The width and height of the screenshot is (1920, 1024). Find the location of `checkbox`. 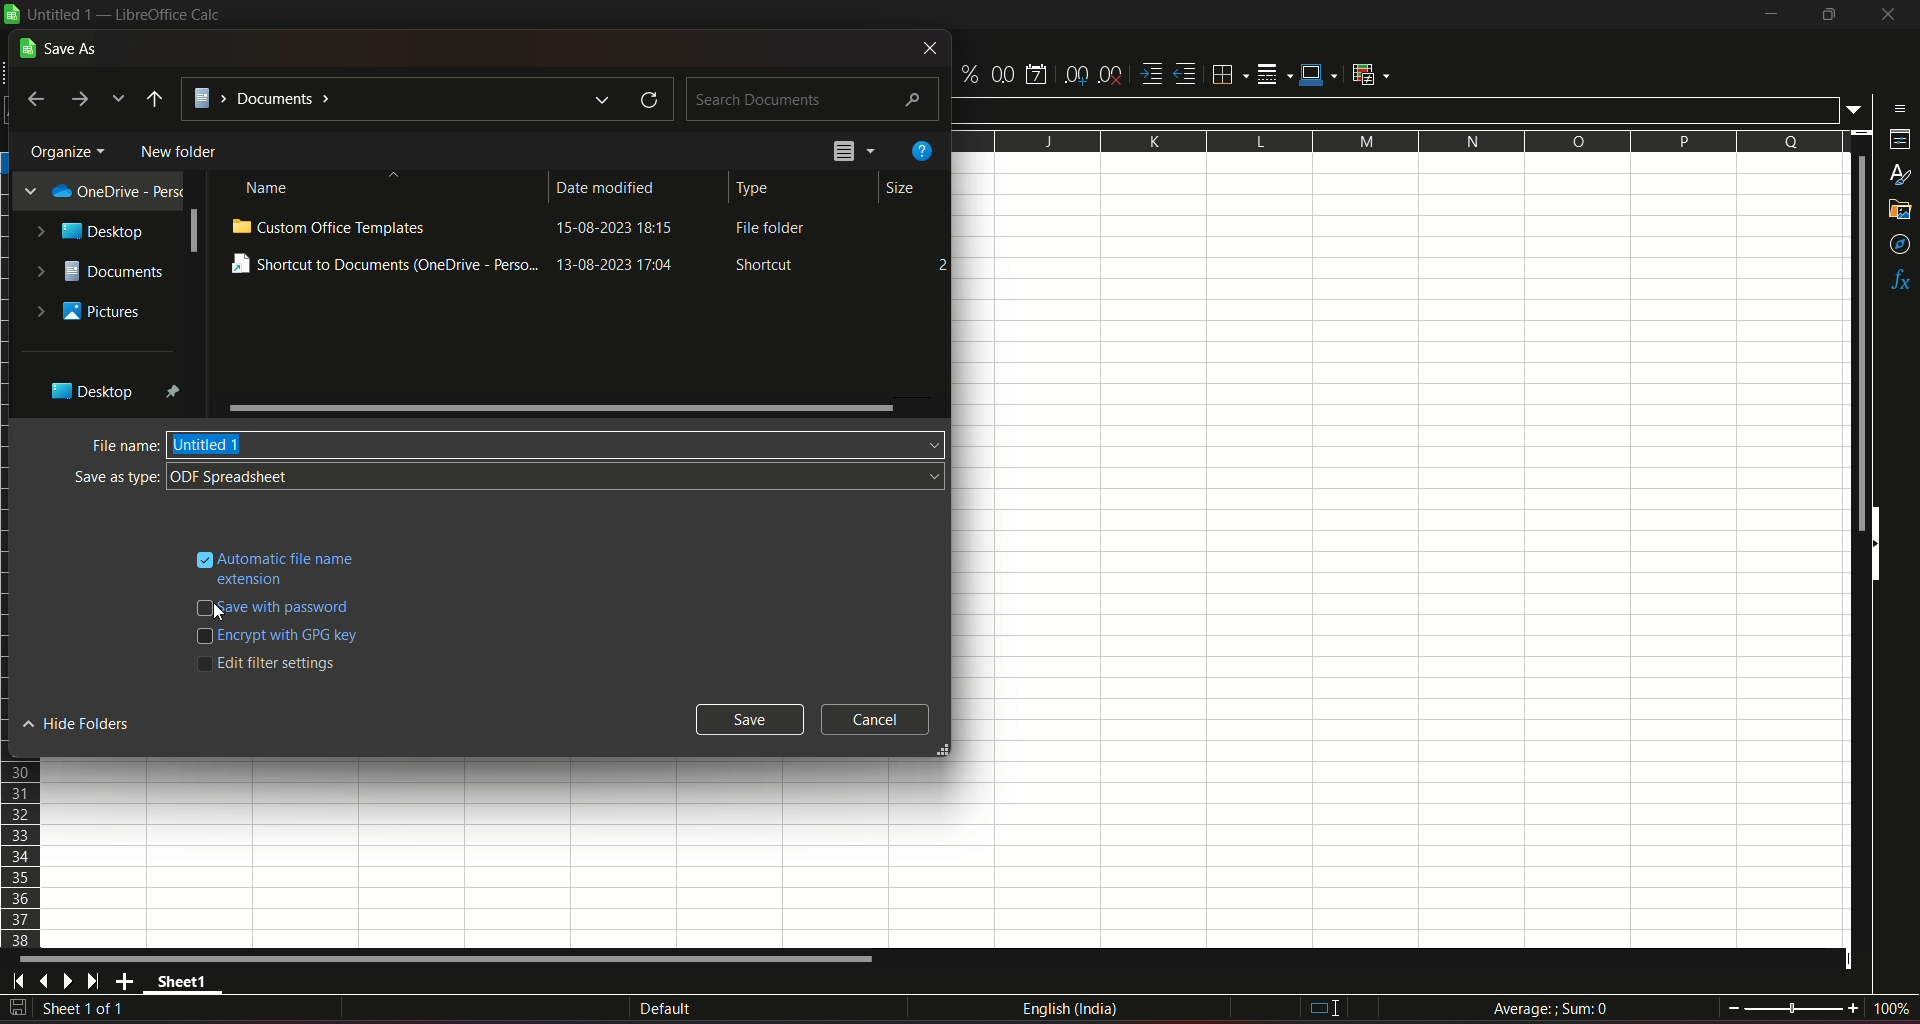

checkbox is located at coordinates (205, 607).